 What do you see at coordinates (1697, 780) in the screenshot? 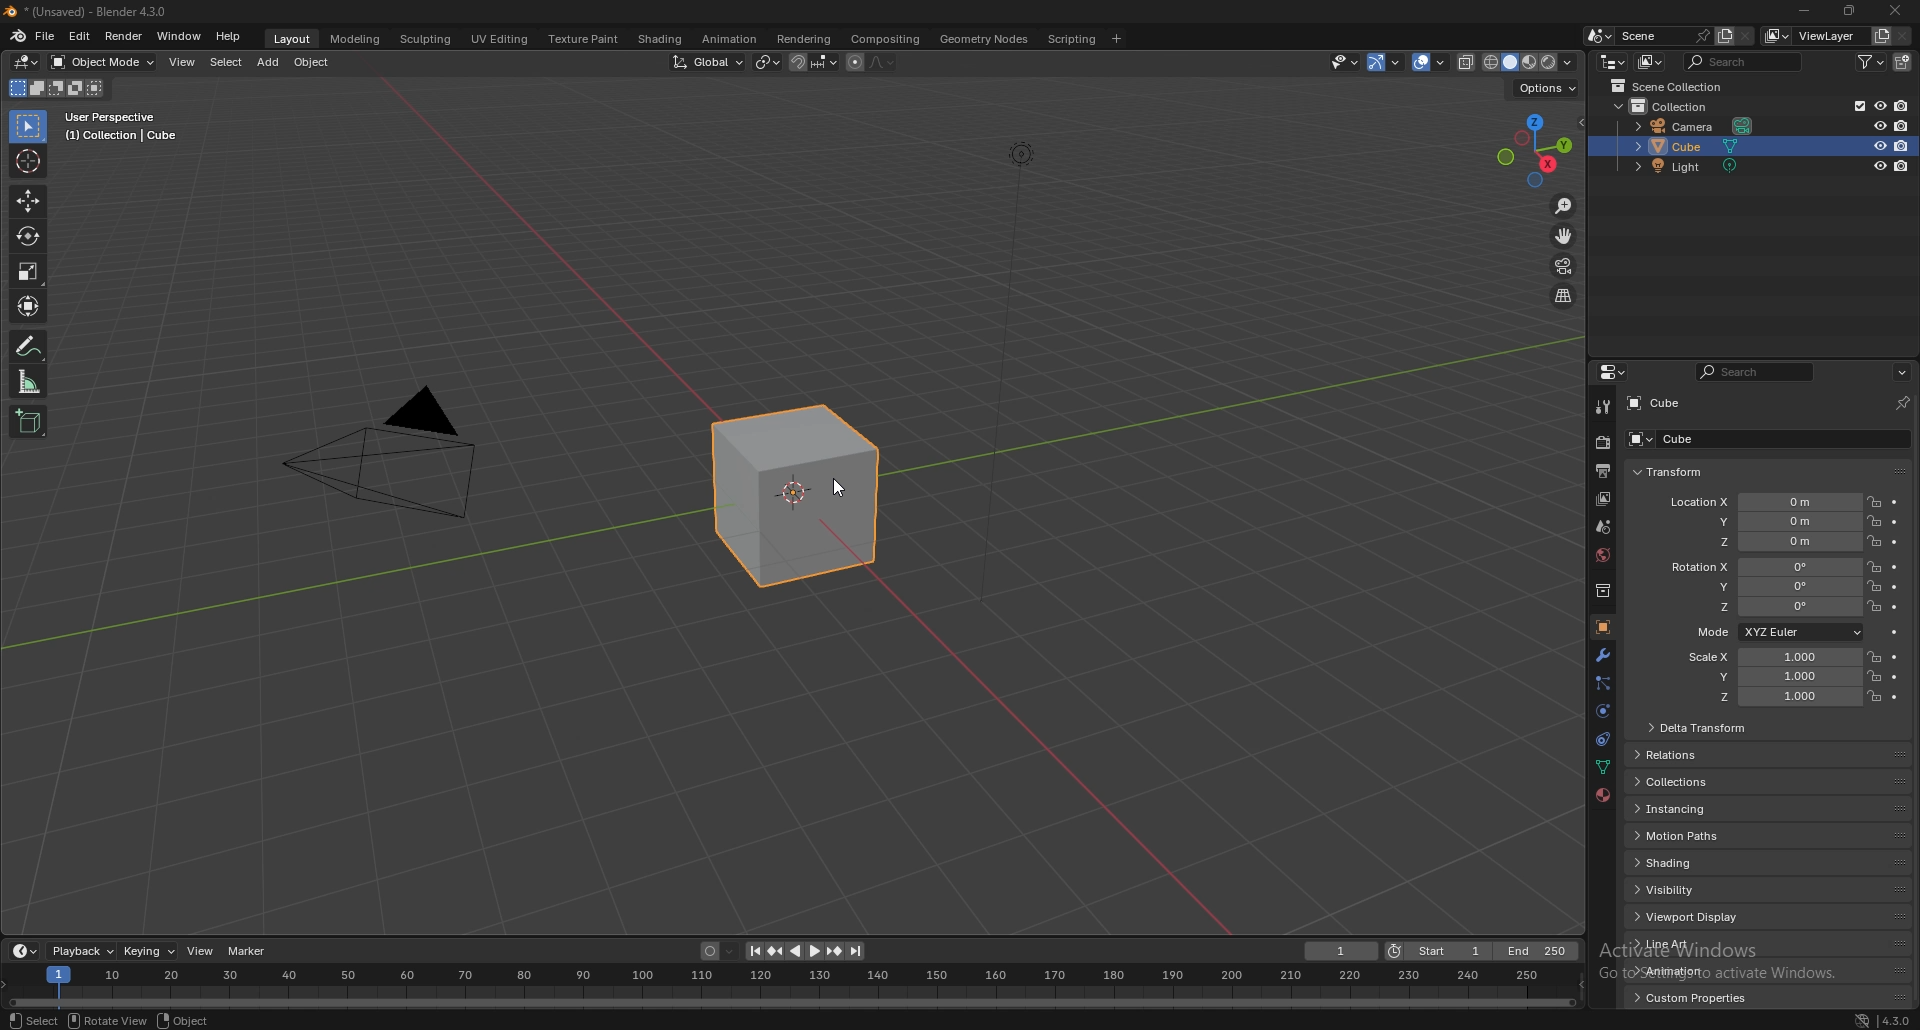
I see `collections` at bounding box center [1697, 780].